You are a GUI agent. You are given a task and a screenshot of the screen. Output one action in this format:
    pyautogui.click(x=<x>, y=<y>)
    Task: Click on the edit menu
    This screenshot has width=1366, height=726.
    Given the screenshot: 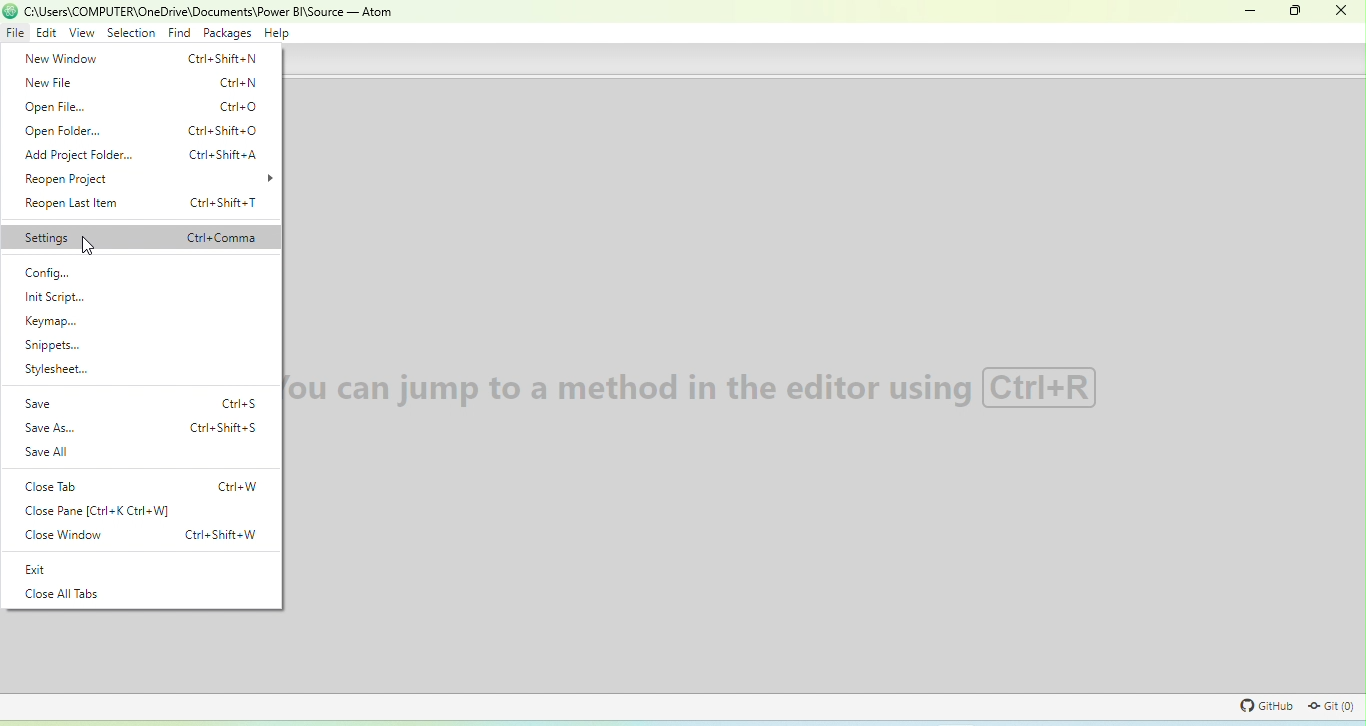 What is the action you would take?
    pyautogui.click(x=46, y=33)
    